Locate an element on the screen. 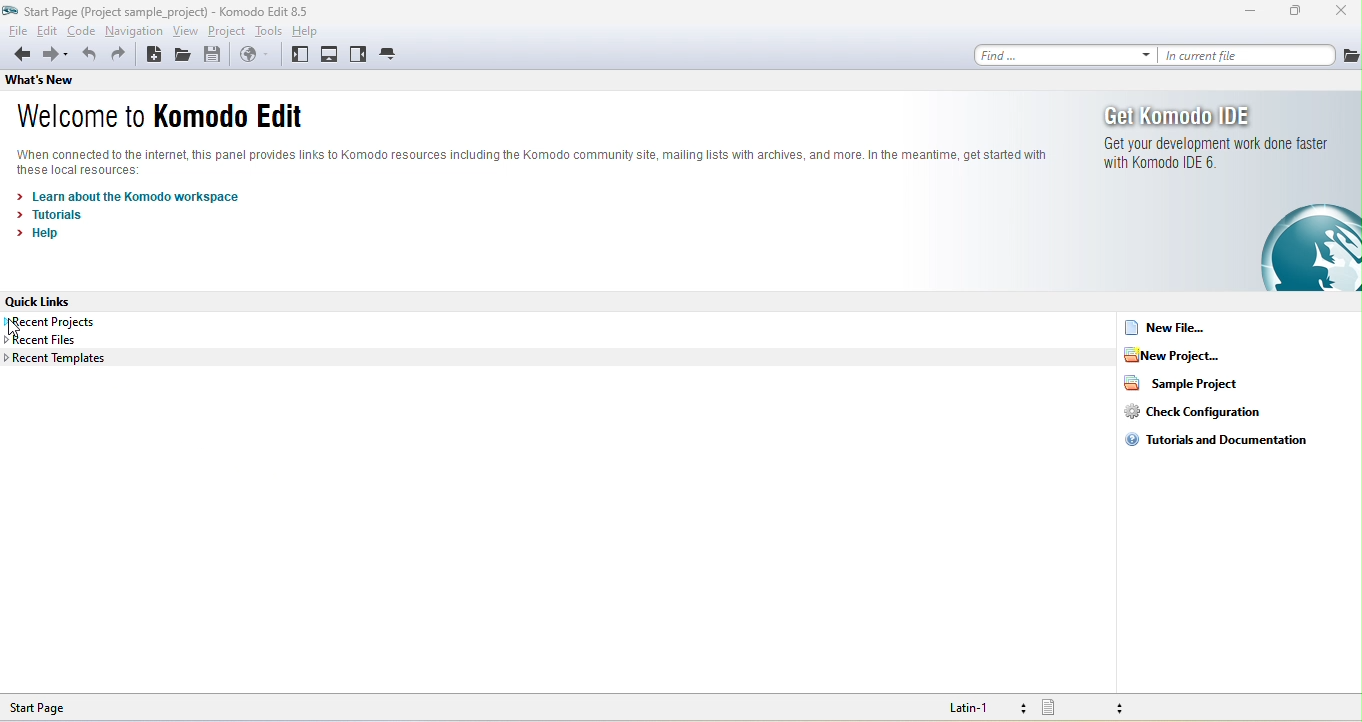 Image resolution: width=1362 pixels, height=722 pixels. edit is located at coordinates (49, 31).